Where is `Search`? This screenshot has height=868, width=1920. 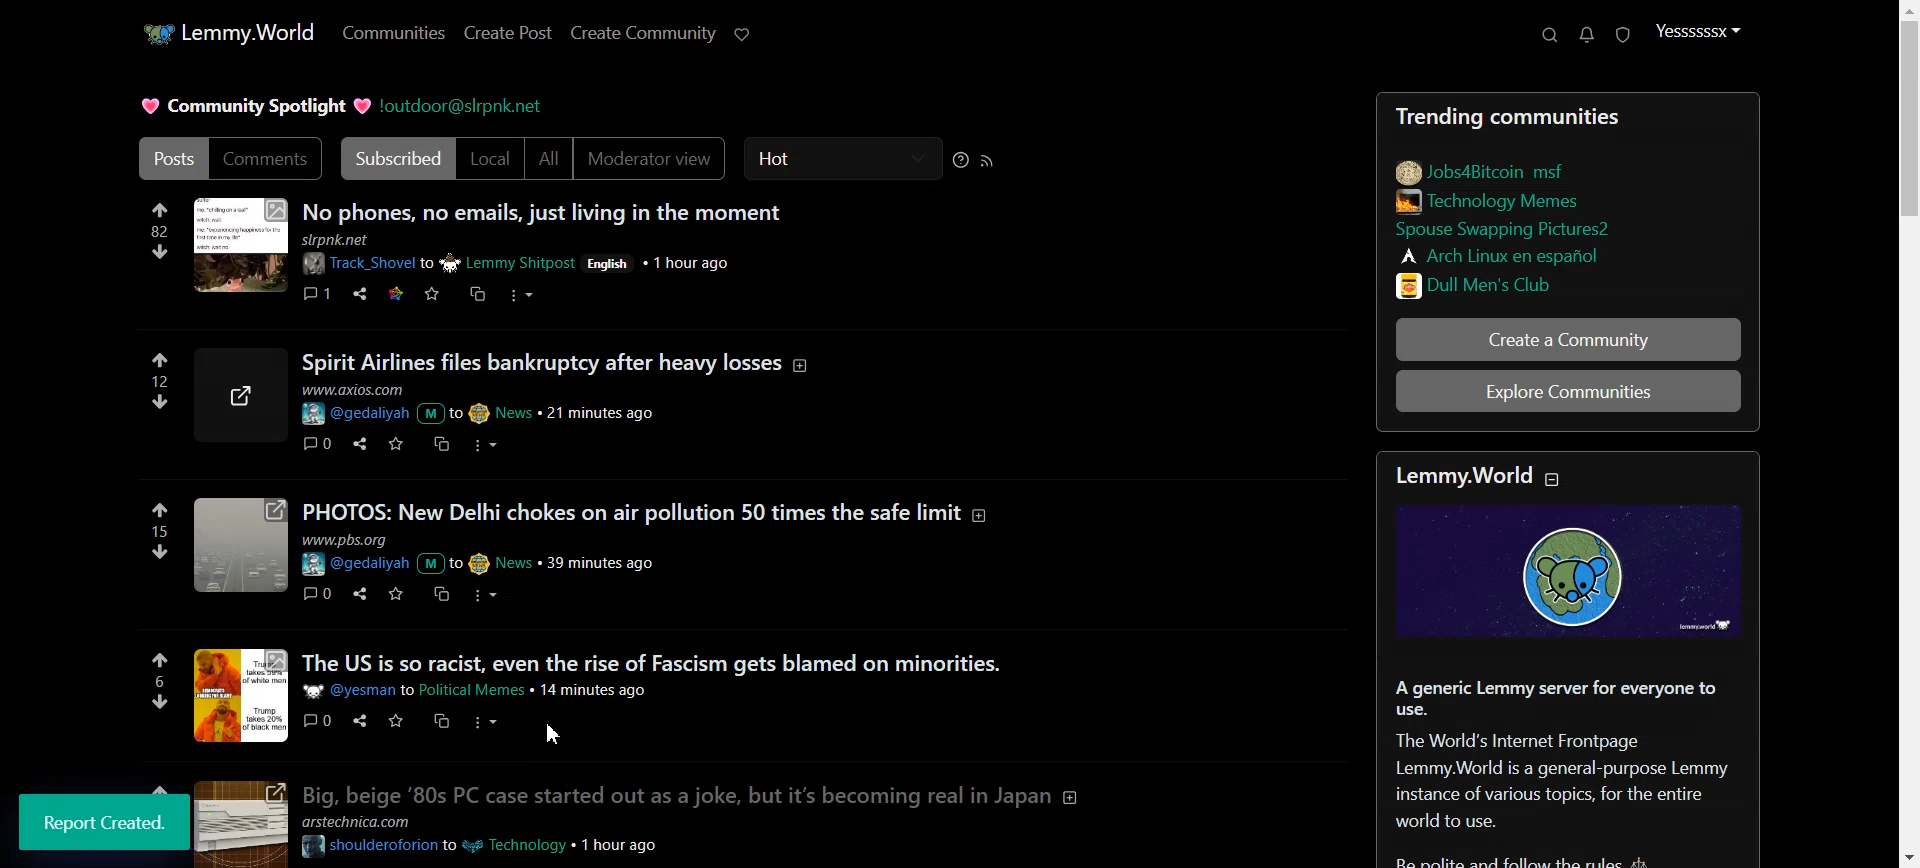
Search is located at coordinates (1549, 35).